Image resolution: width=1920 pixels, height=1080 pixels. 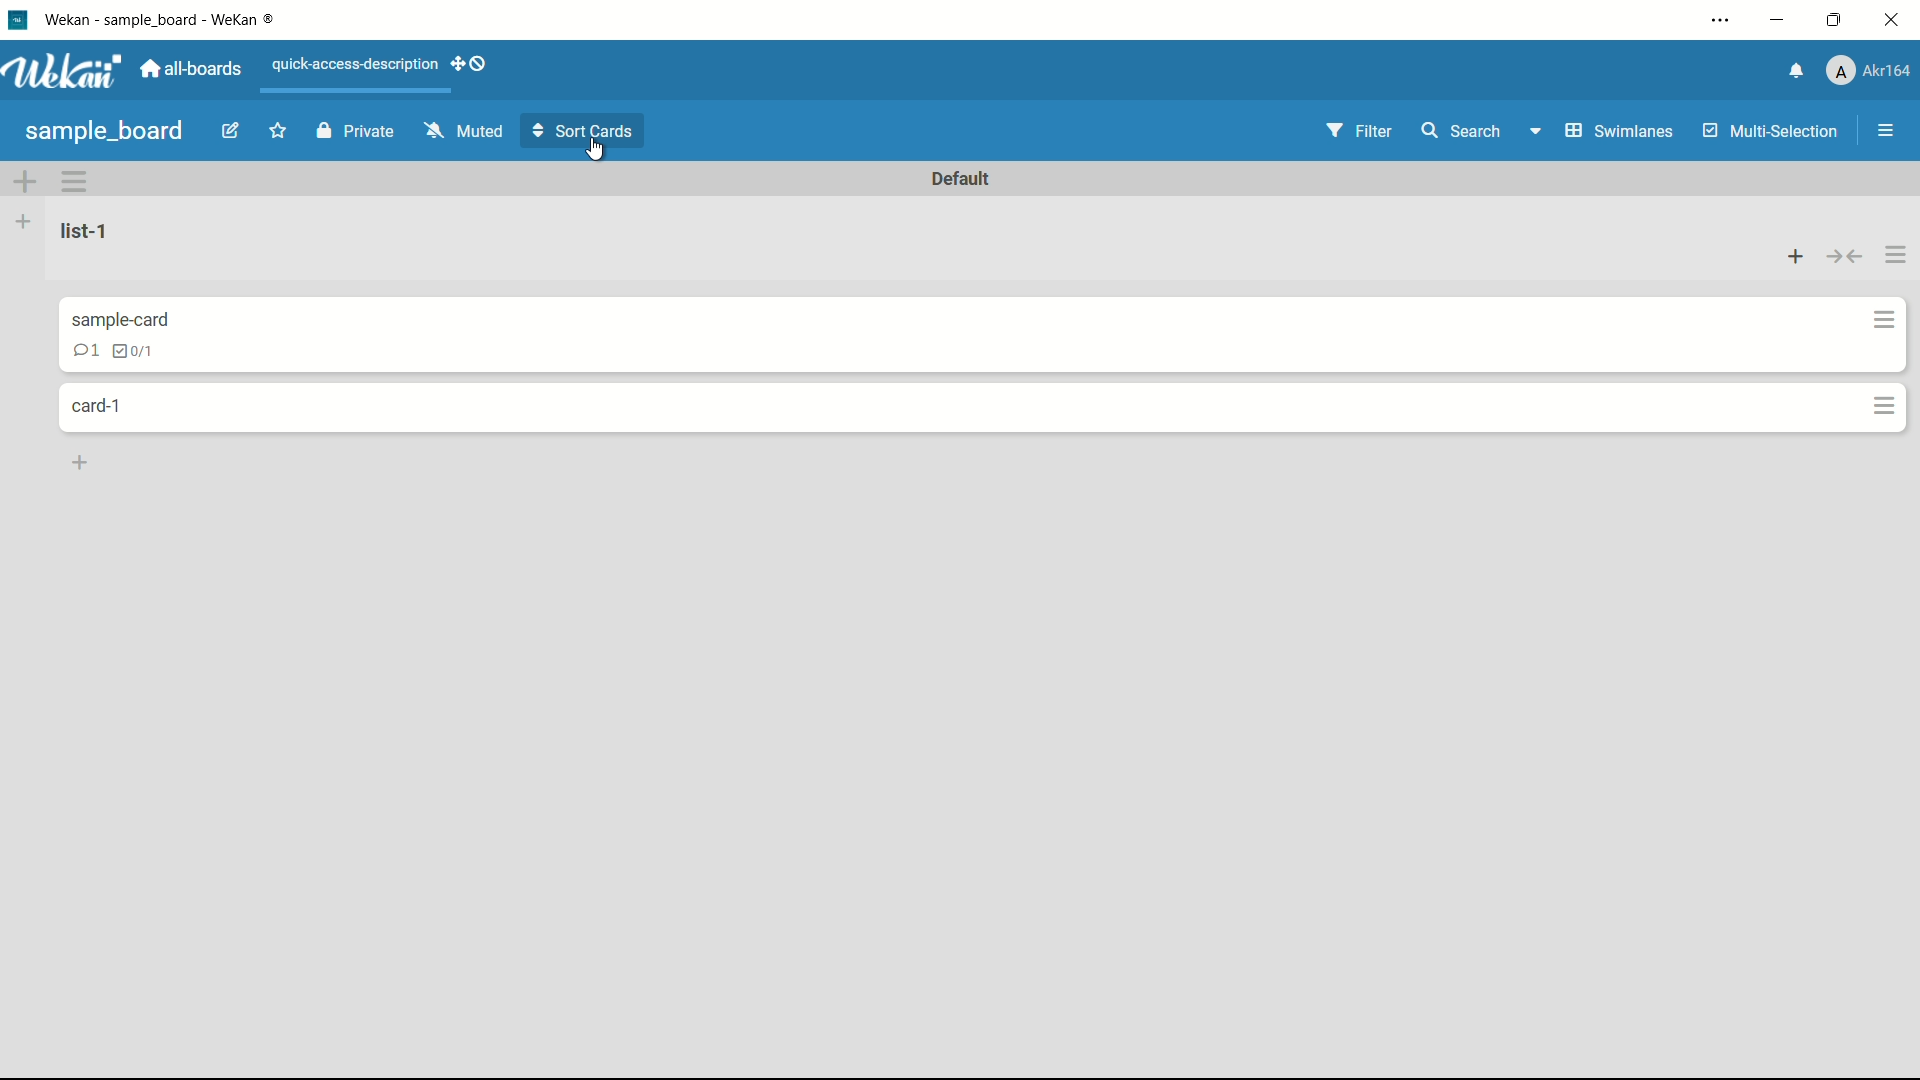 I want to click on sort cards, so click(x=587, y=129).